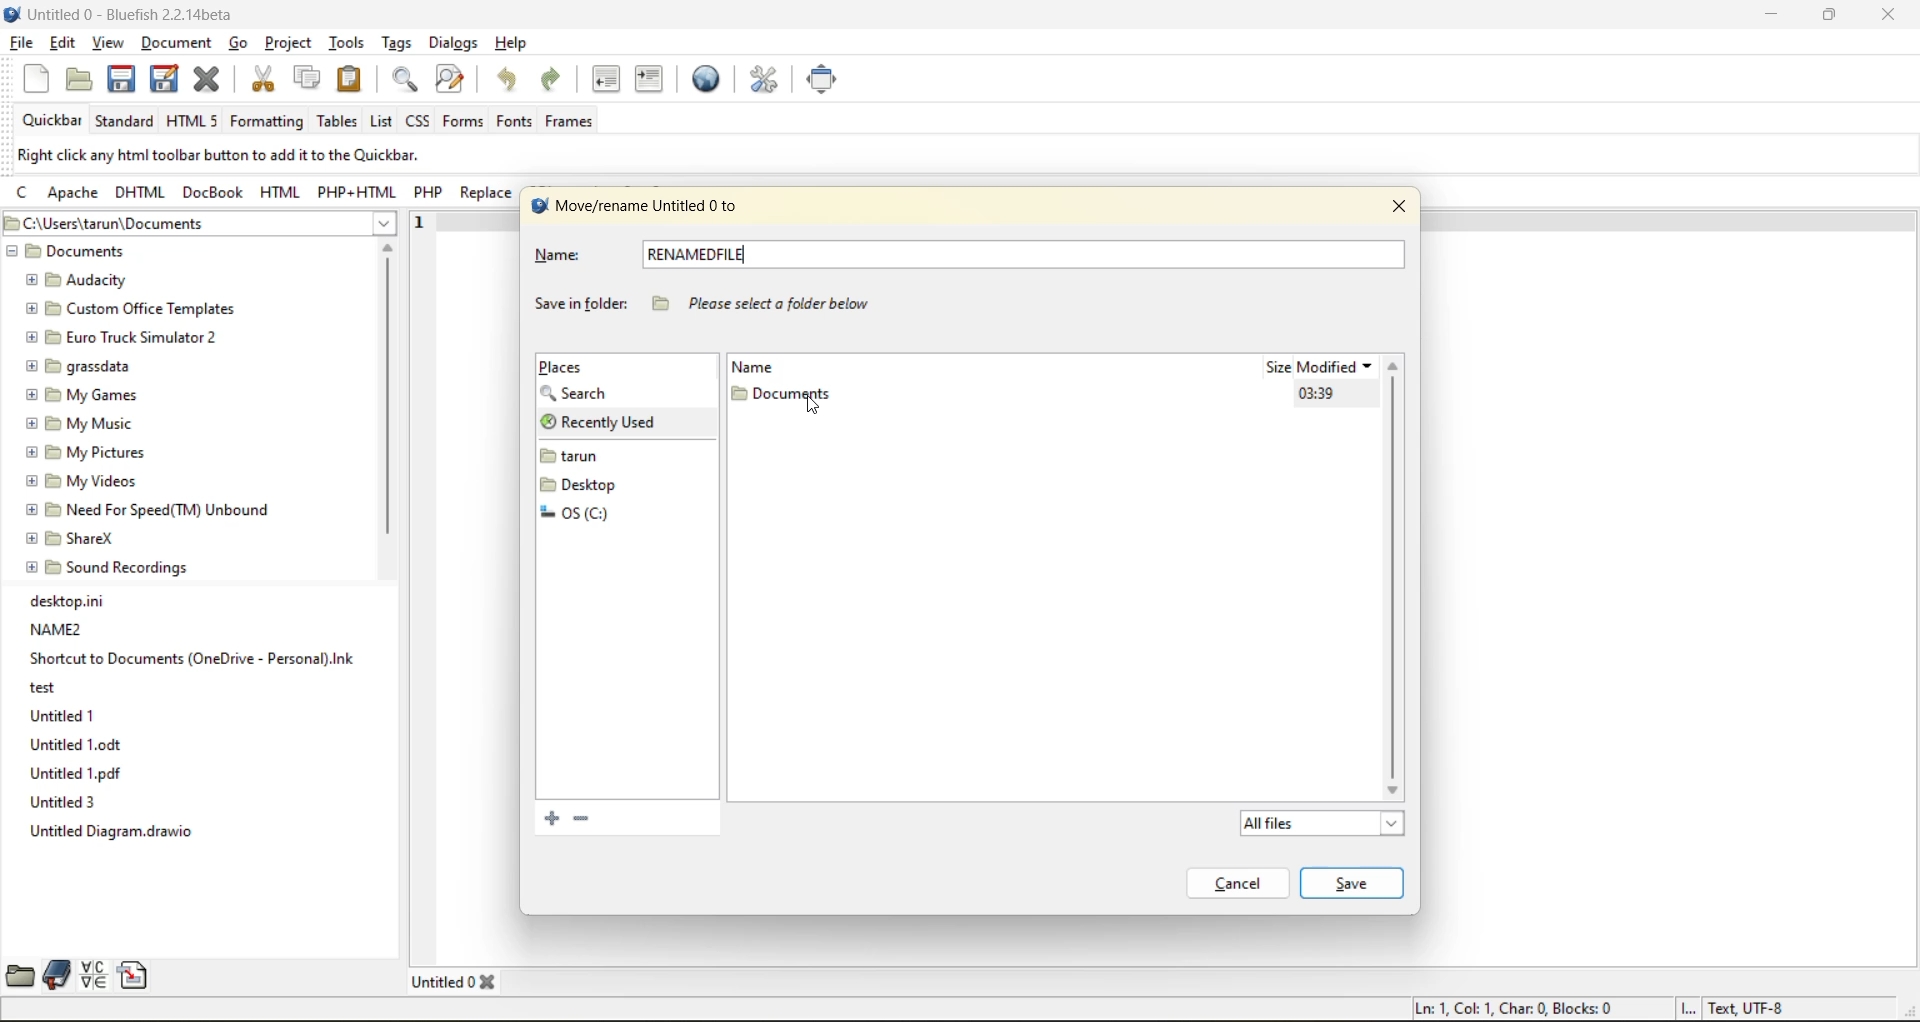 The height and width of the screenshot is (1022, 1920). Describe the element at coordinates (80, 279) in the screenshot. I see `Audacity` at that location.